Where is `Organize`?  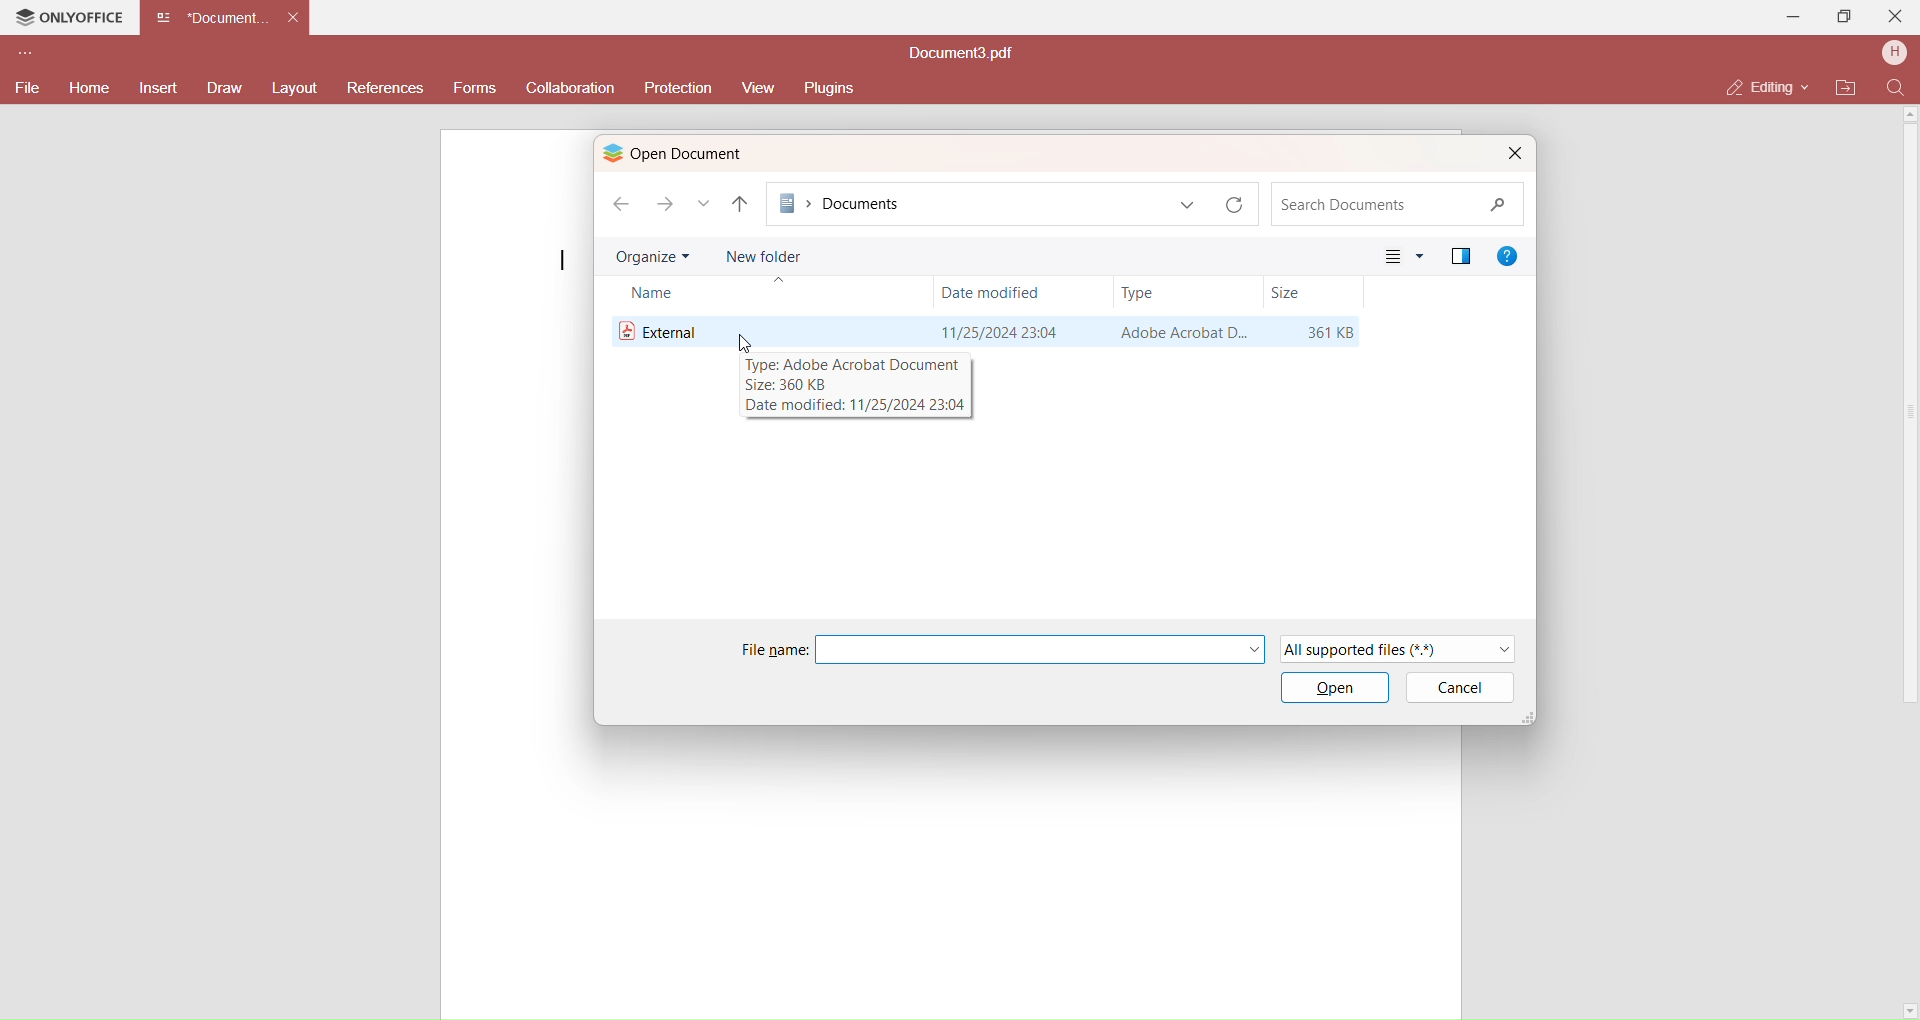 Organize is located at coordinates (652, 257).